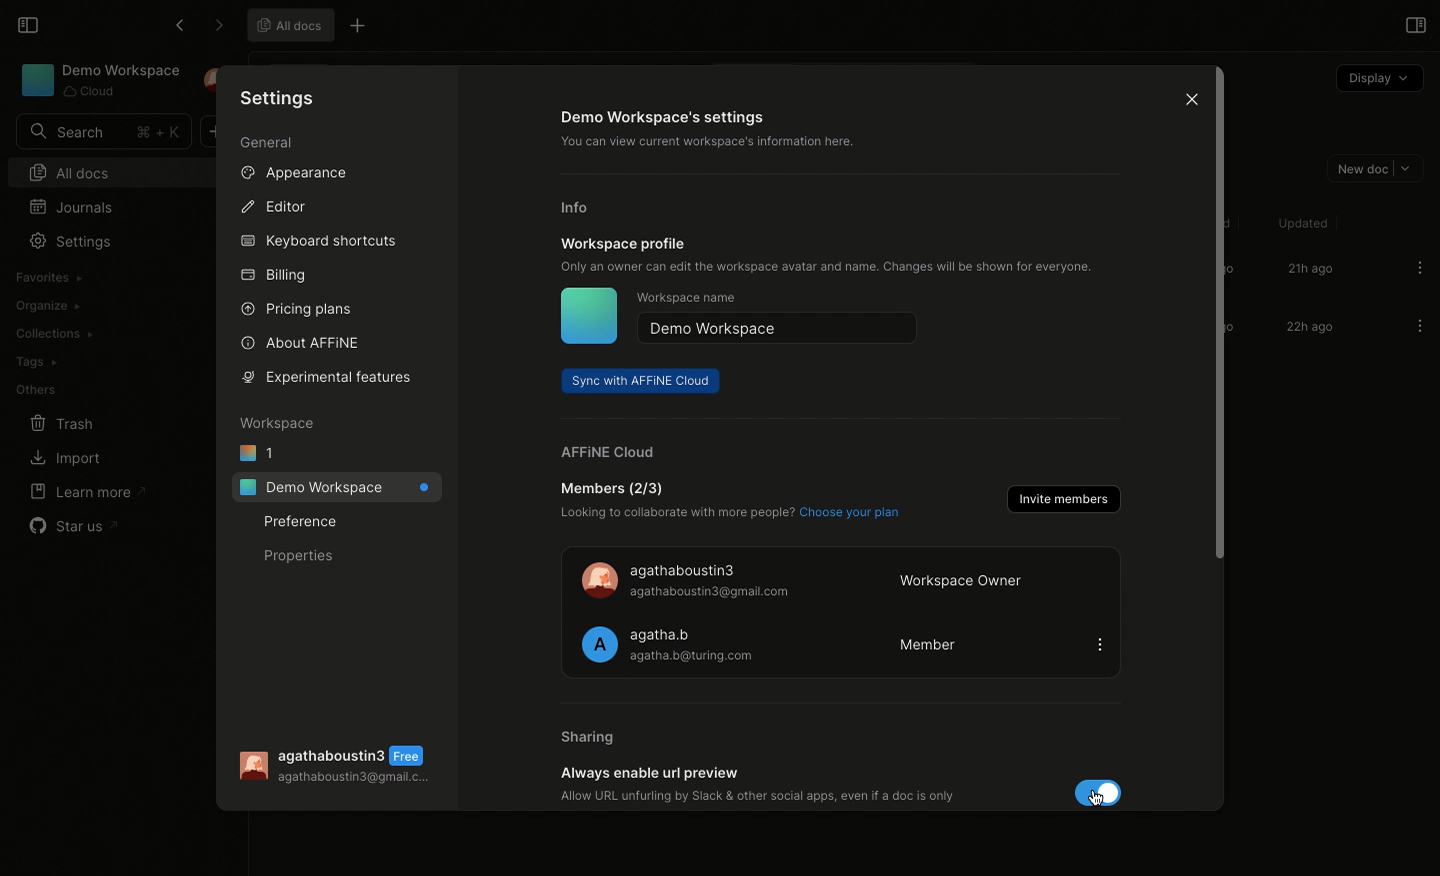 Image resolution: width=1440 pixels, height=876 pixels. I want to click on Forward, so click(218, 26).